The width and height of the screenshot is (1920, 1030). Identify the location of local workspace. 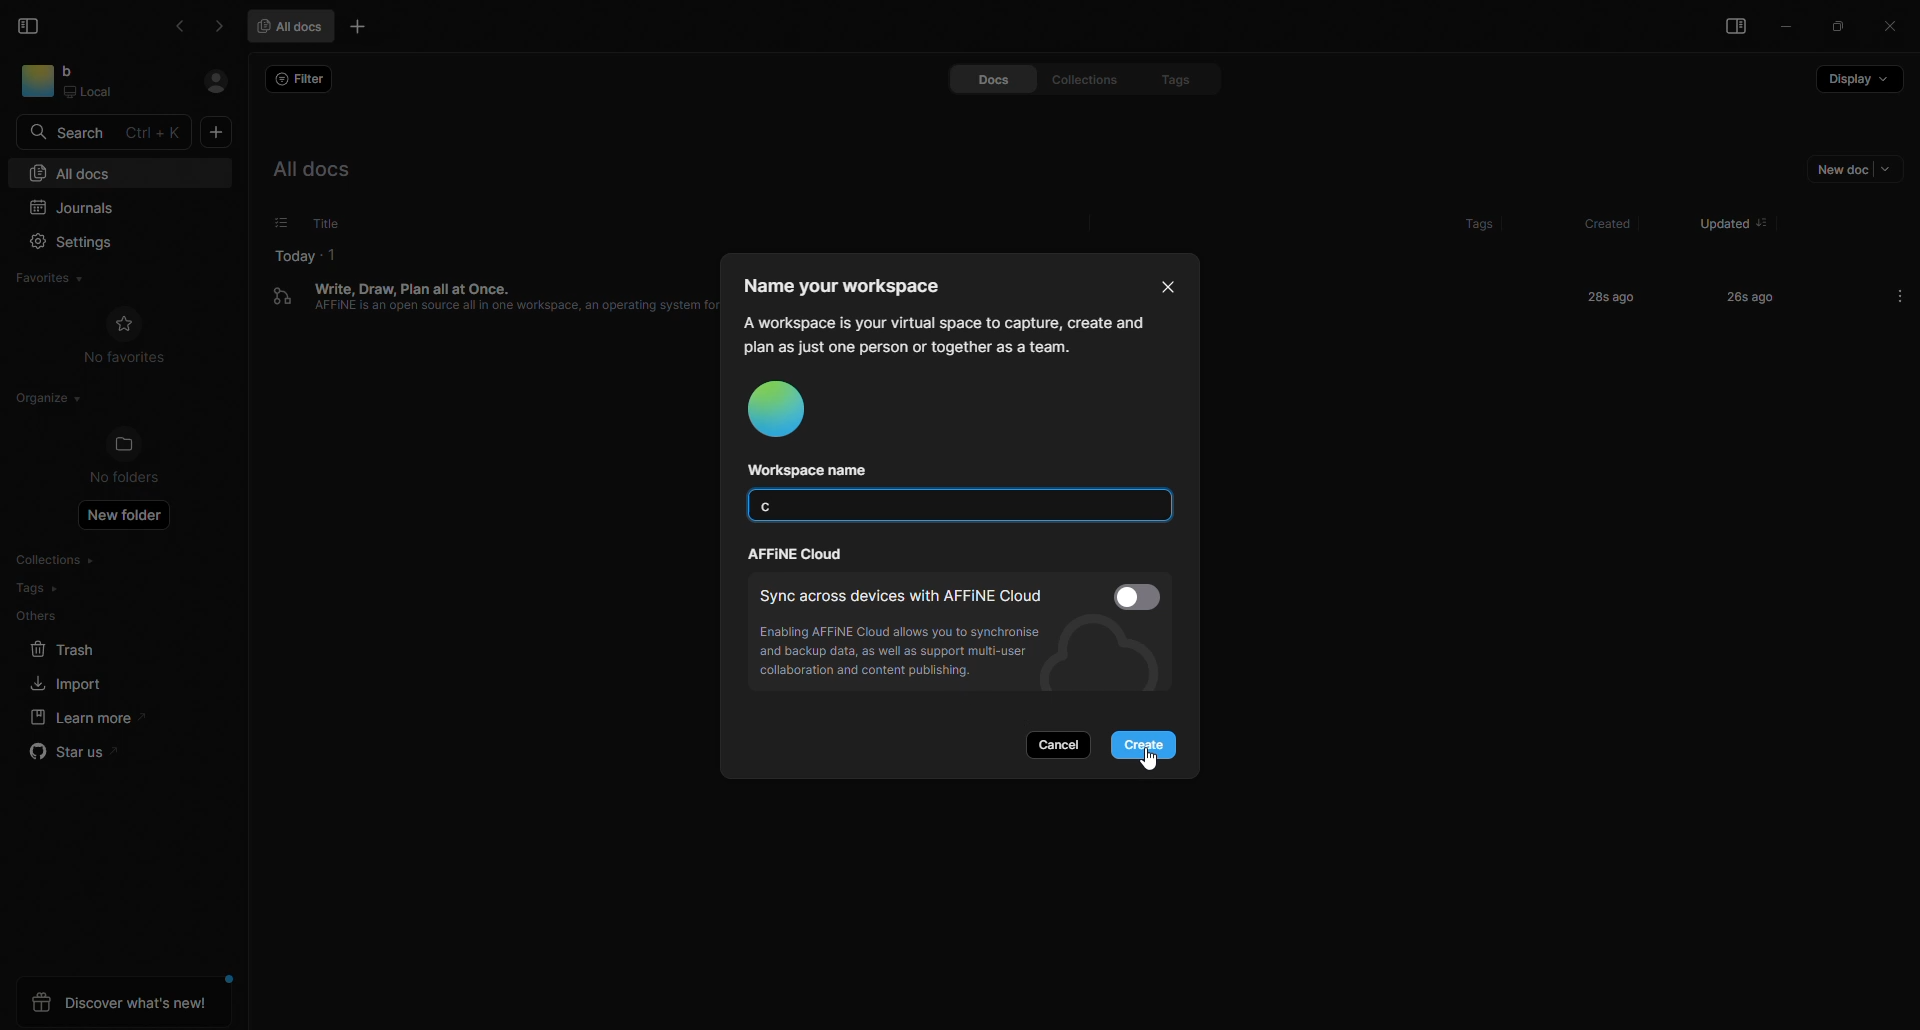
(97, 82).